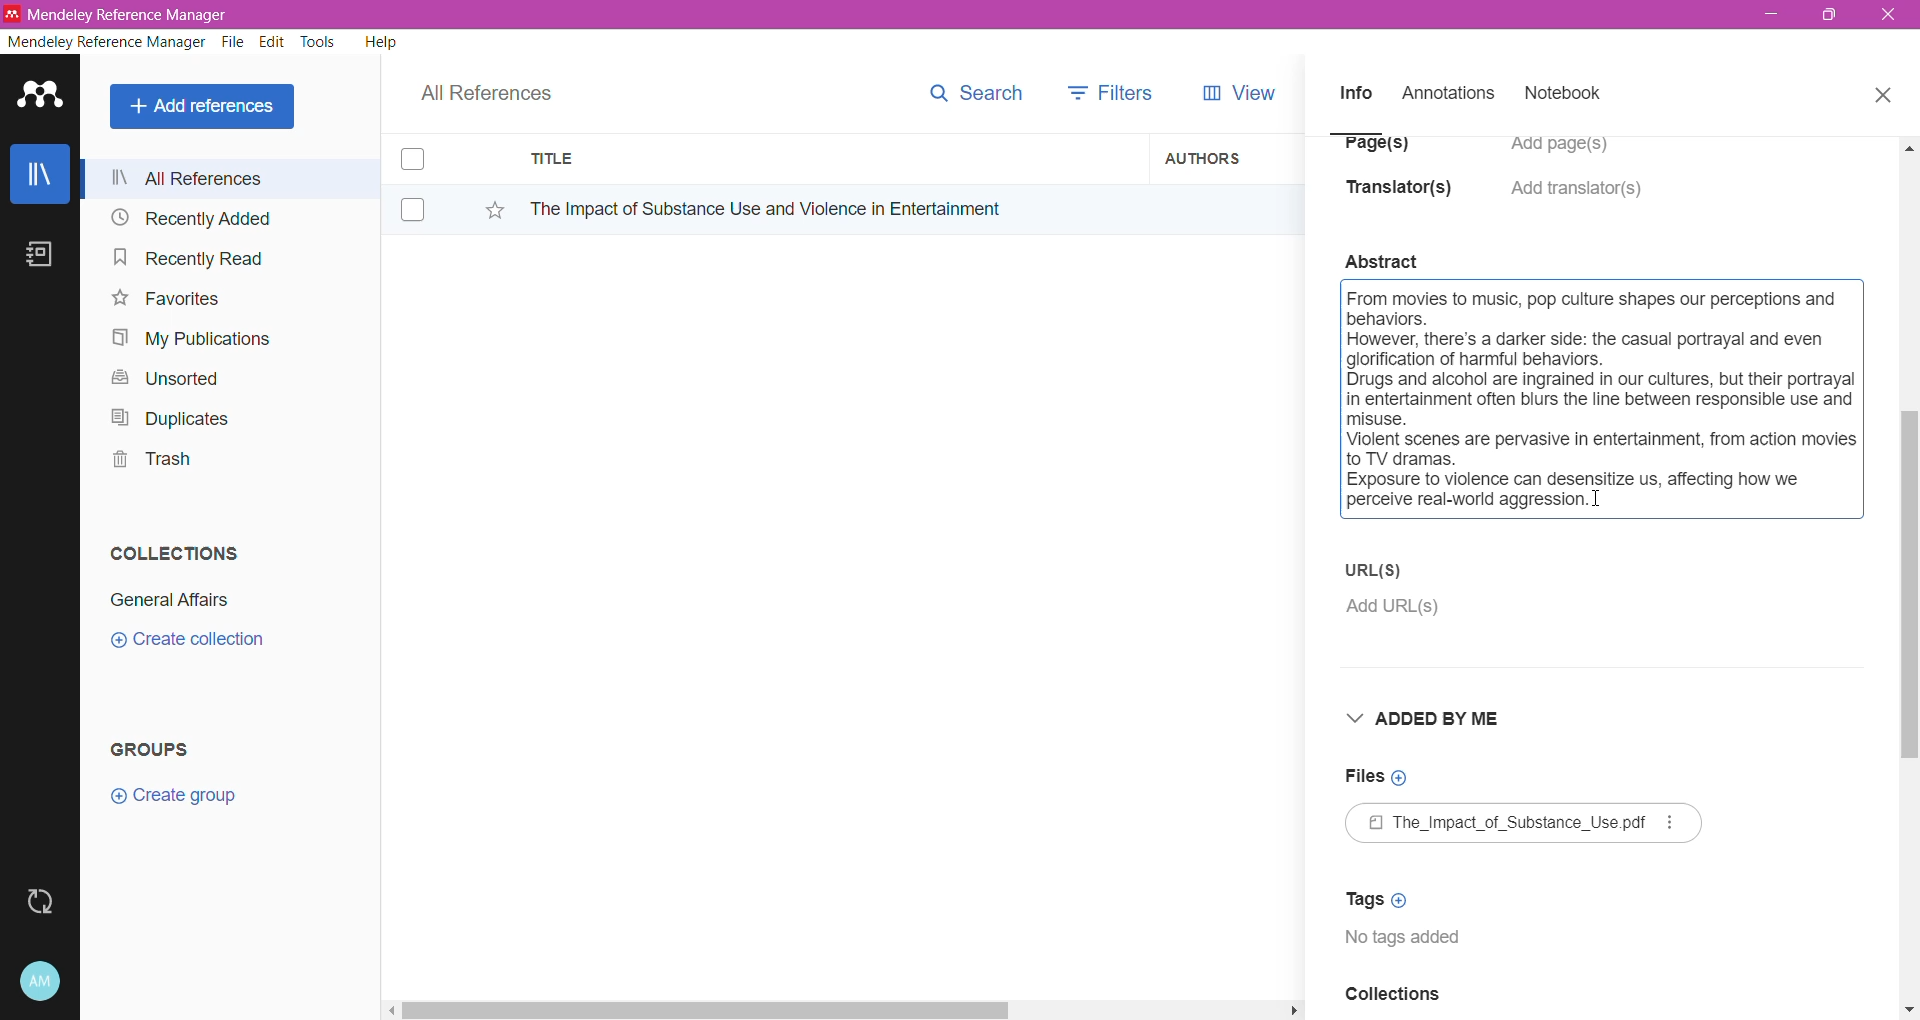 Image resolution: width=1920 pixels, height=1020 pixels. Describe the element at coordinates (229, 178) in the screenshot. I see `All References` at that location.